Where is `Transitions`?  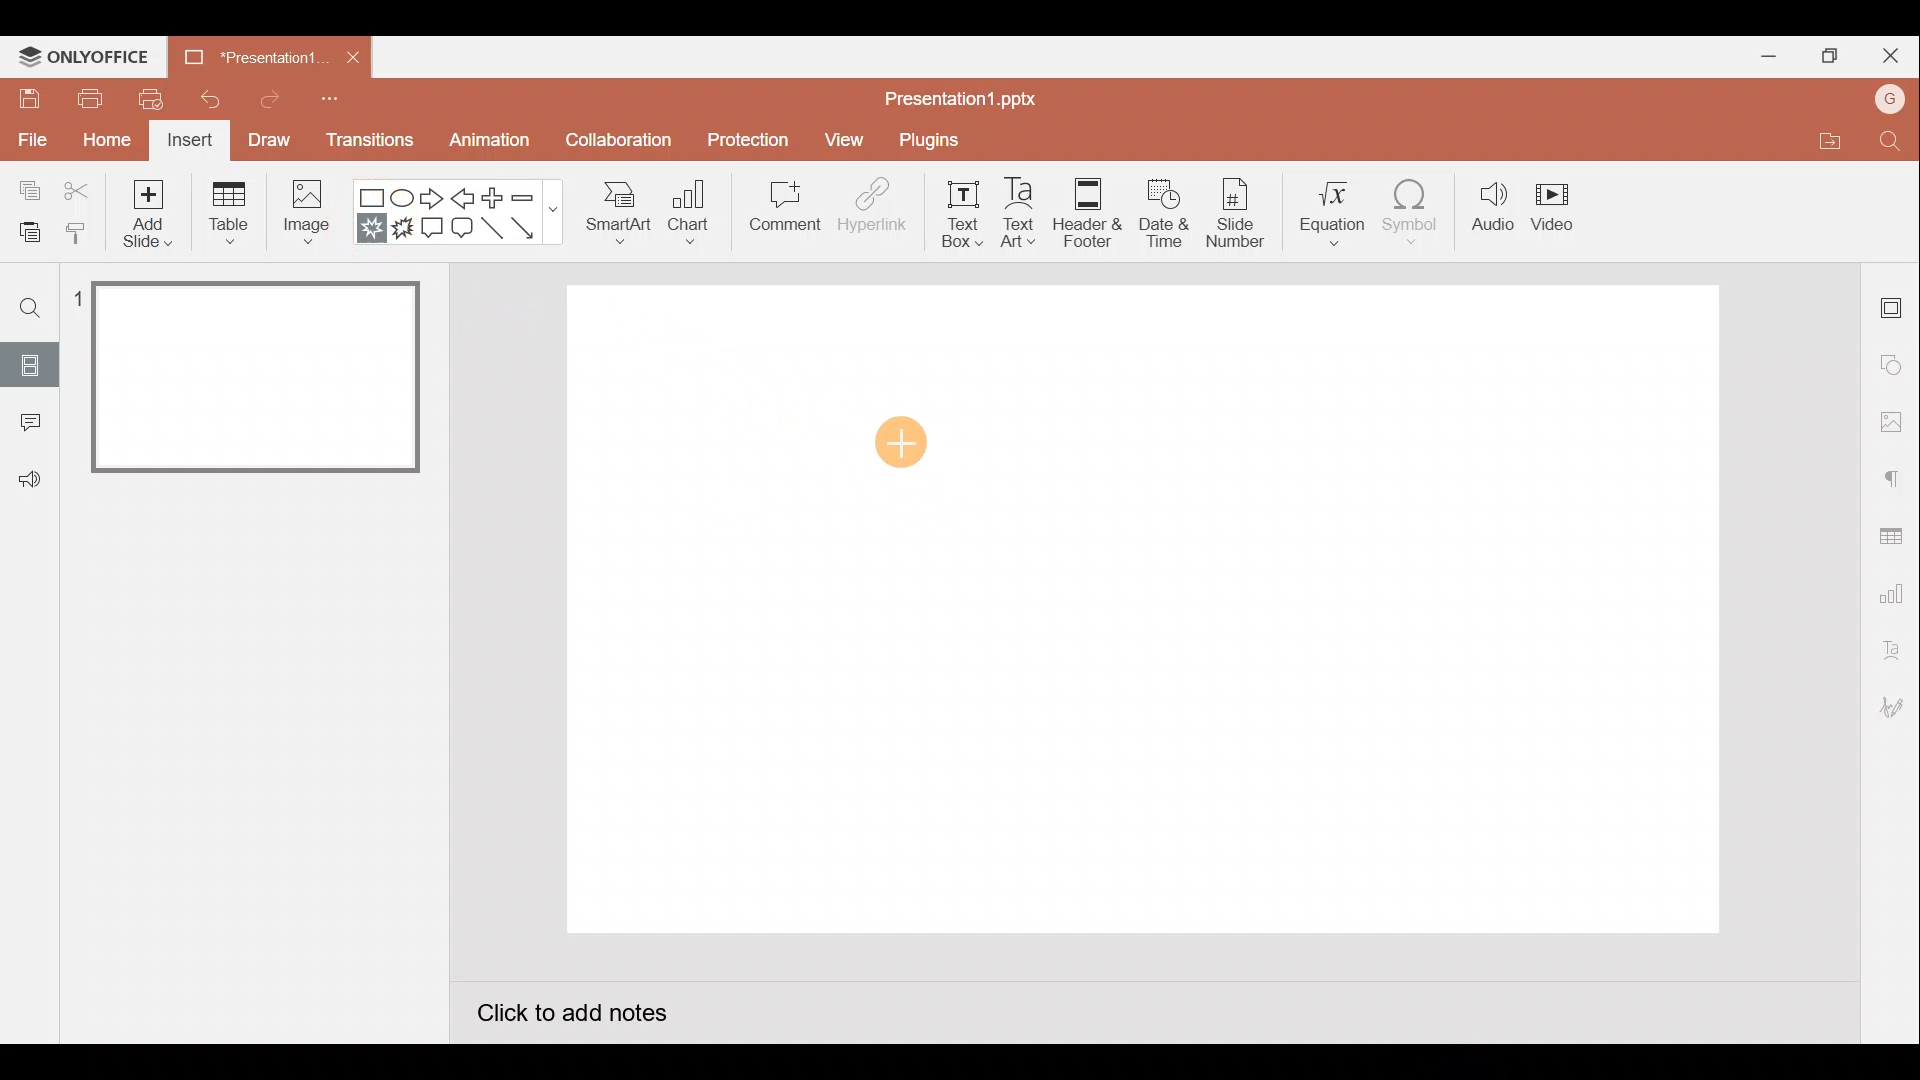
Transitions is located at coordinates (366, 140).